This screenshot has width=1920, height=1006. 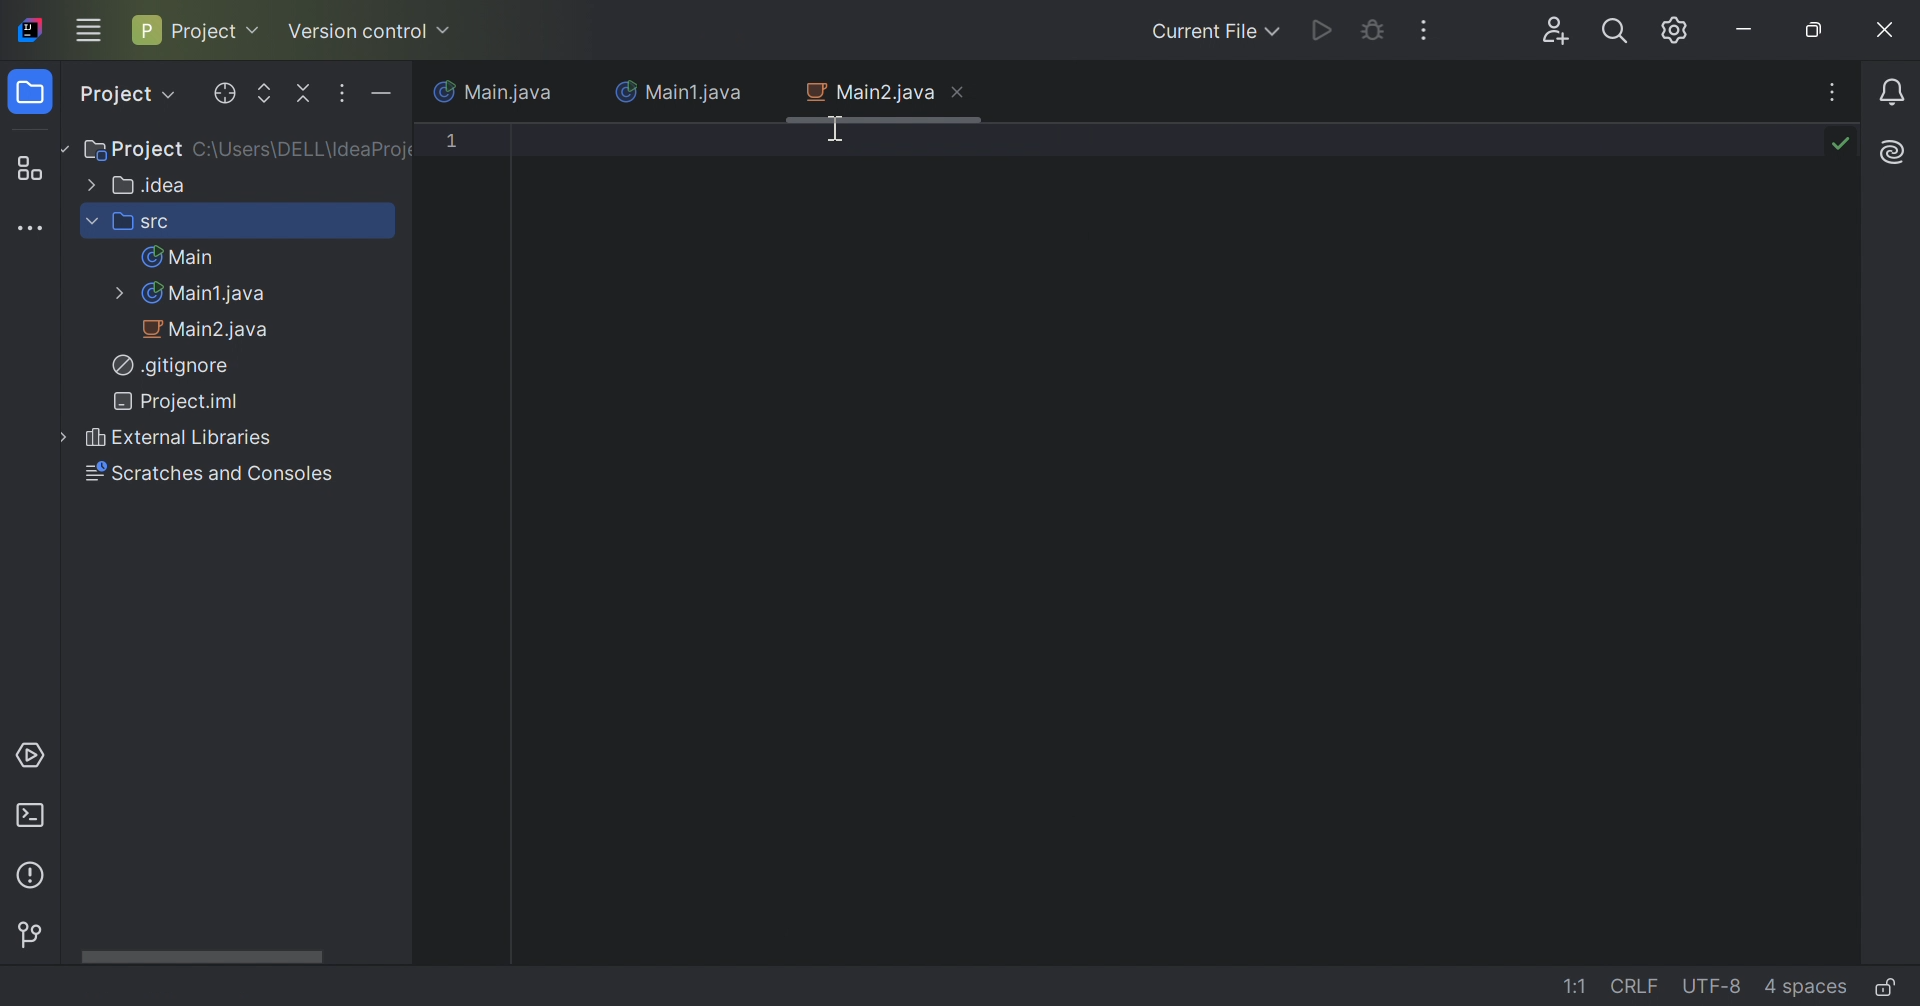 I want to click on Restore down, so click(x=1821, y=30).